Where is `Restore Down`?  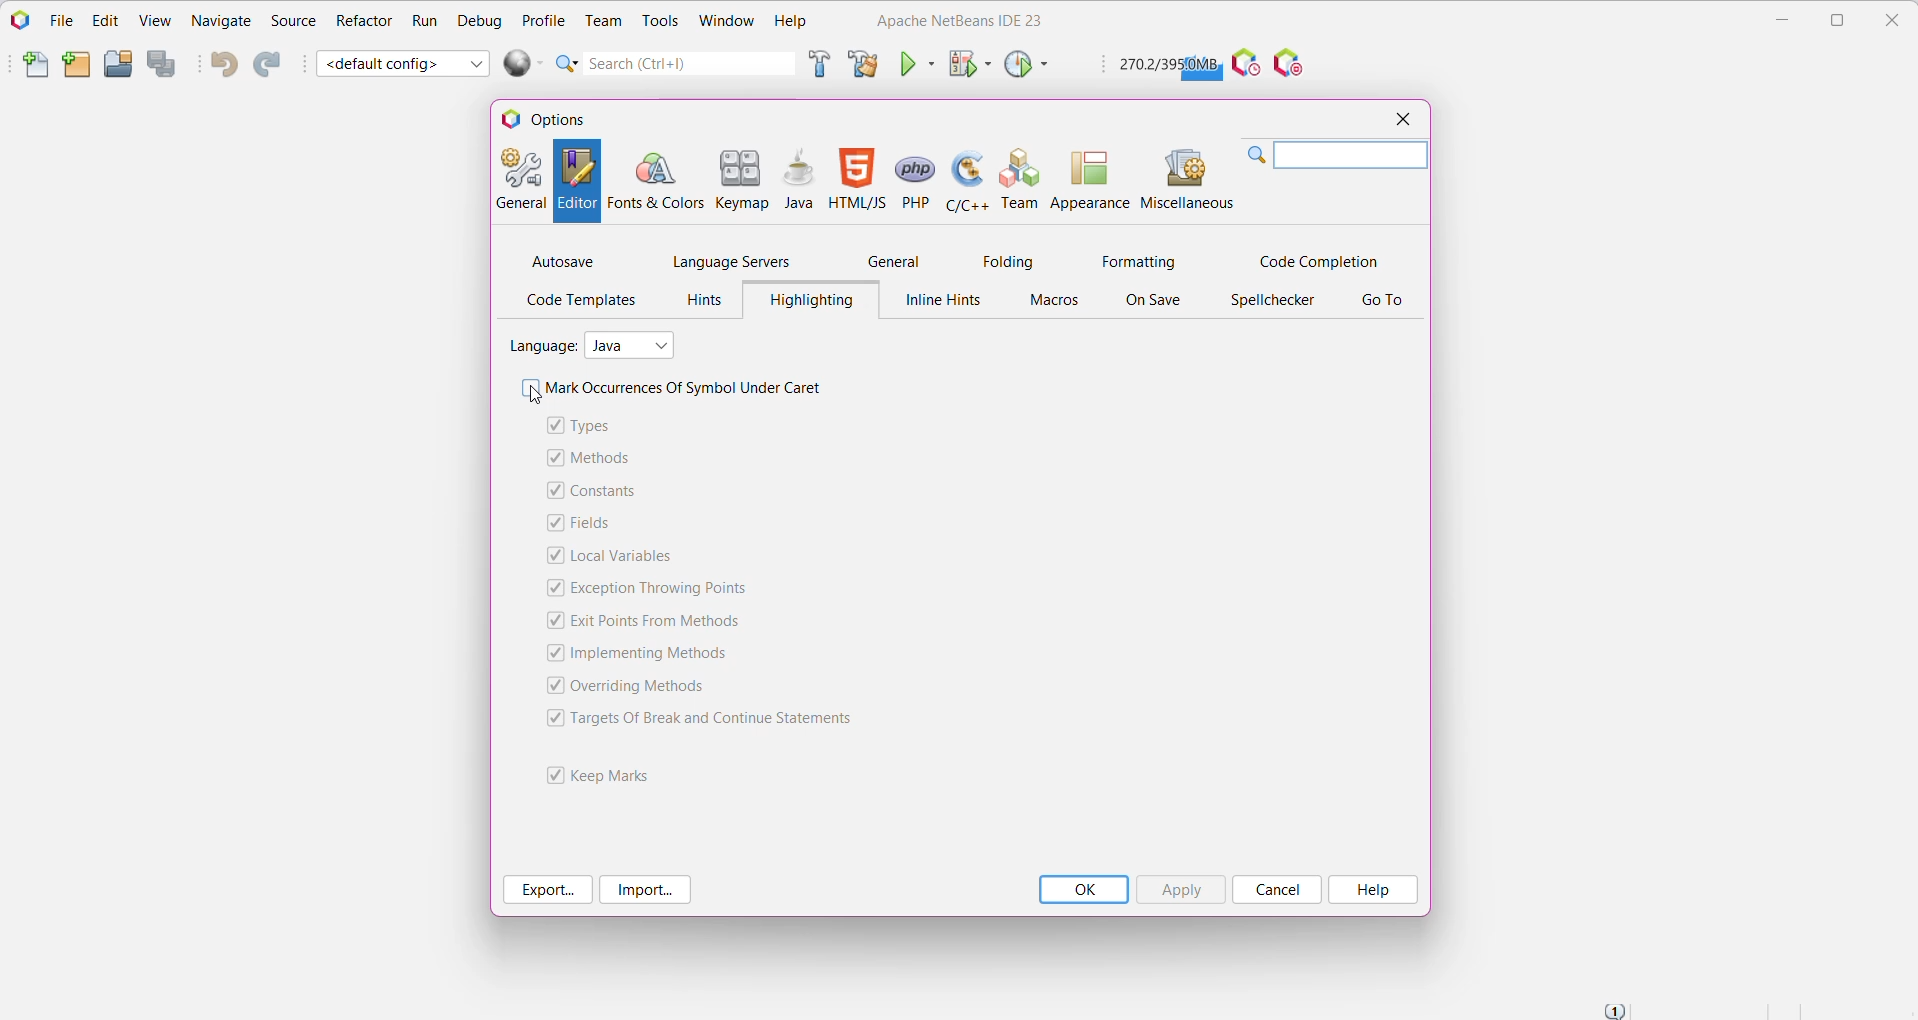
Restore Down is located at coordinates (1838, 20).